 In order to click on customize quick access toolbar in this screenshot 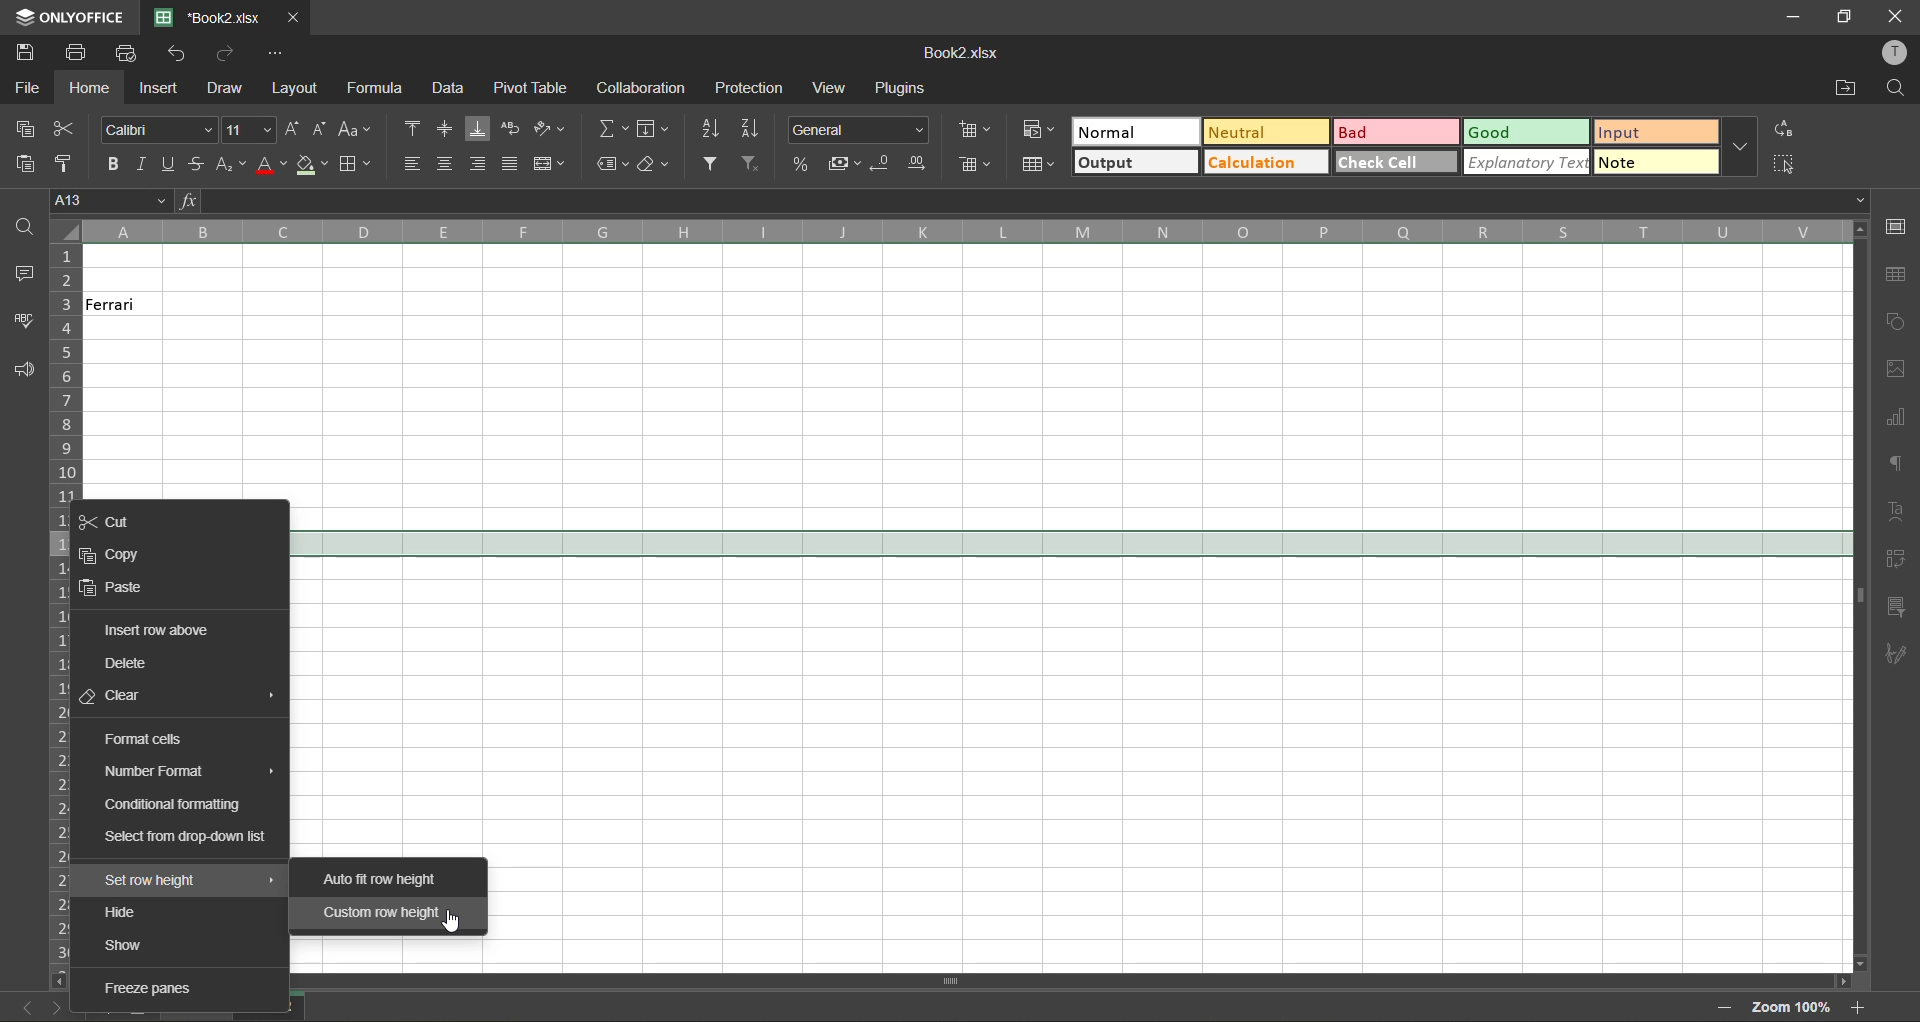, I will do `click(273, 52)`.